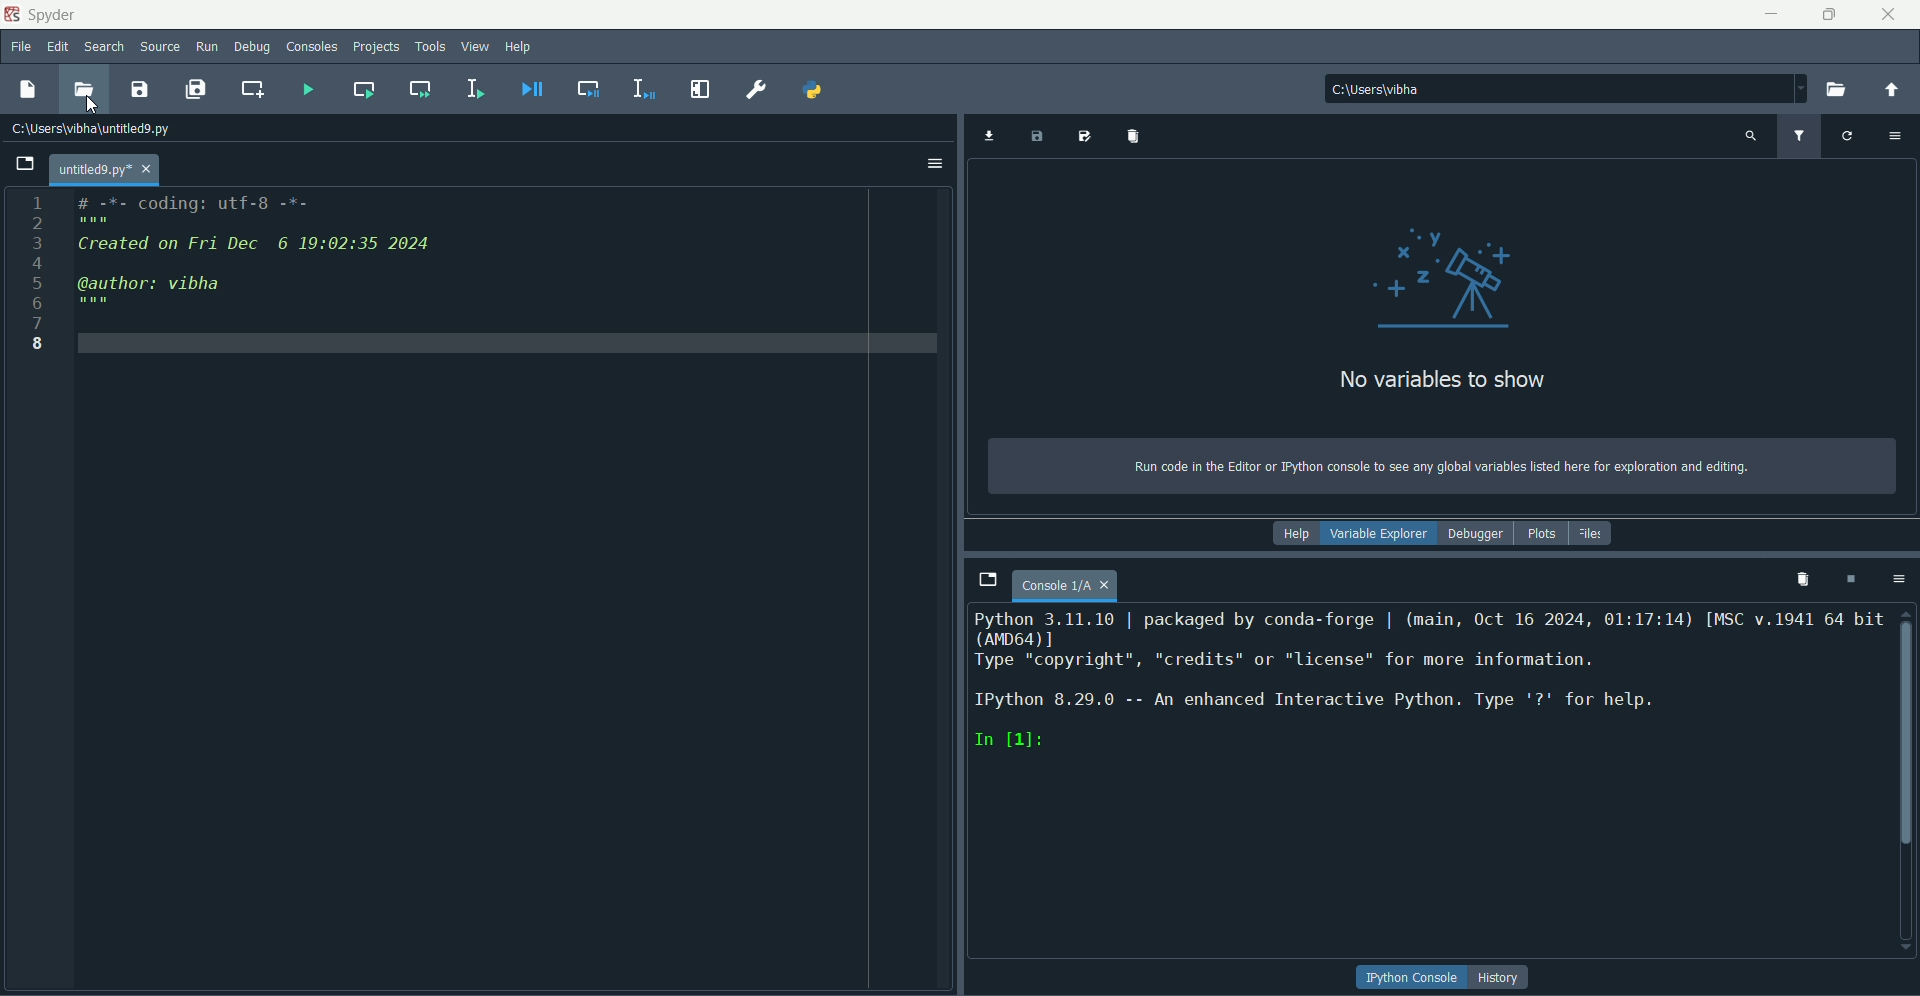  What do you see at coordinates (1413, 976) in the screenshot?
I see `button` at bounding box center [1413, 976].